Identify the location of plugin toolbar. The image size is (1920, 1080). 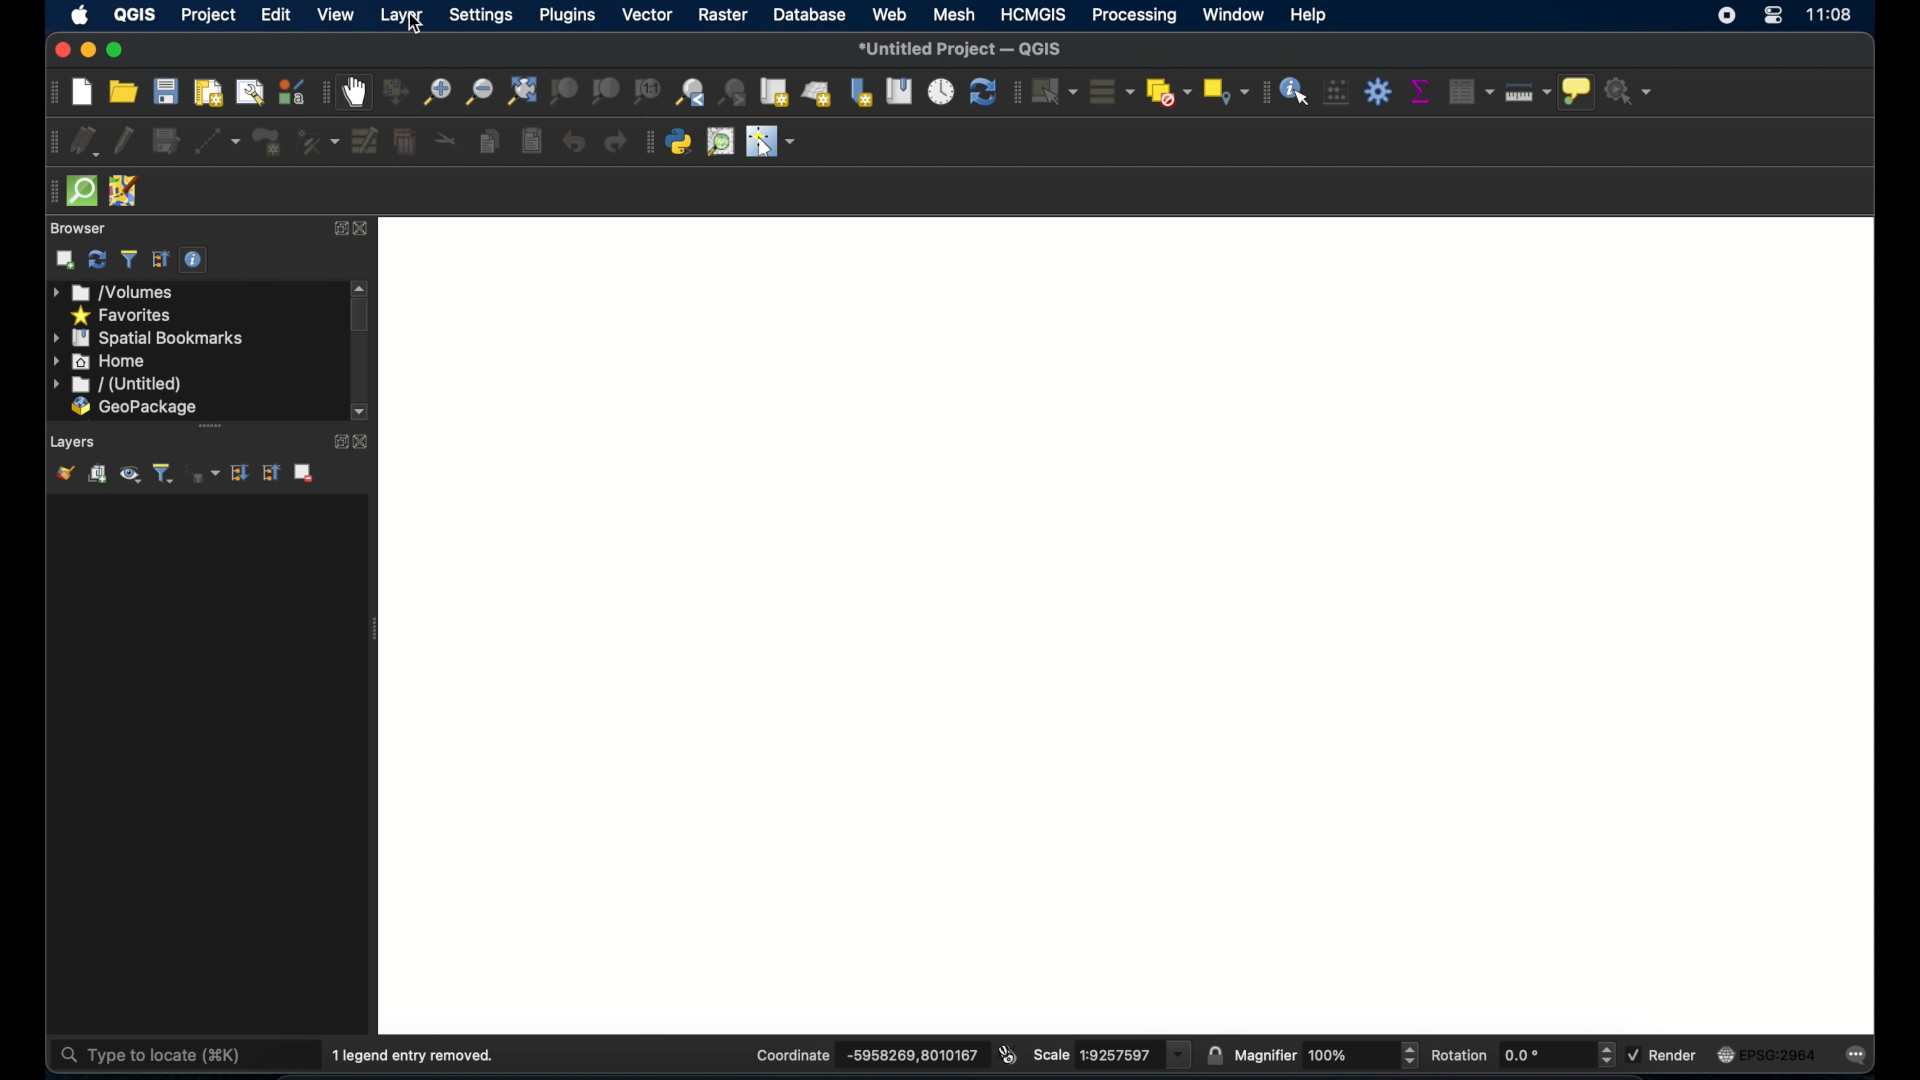
(647, 142).